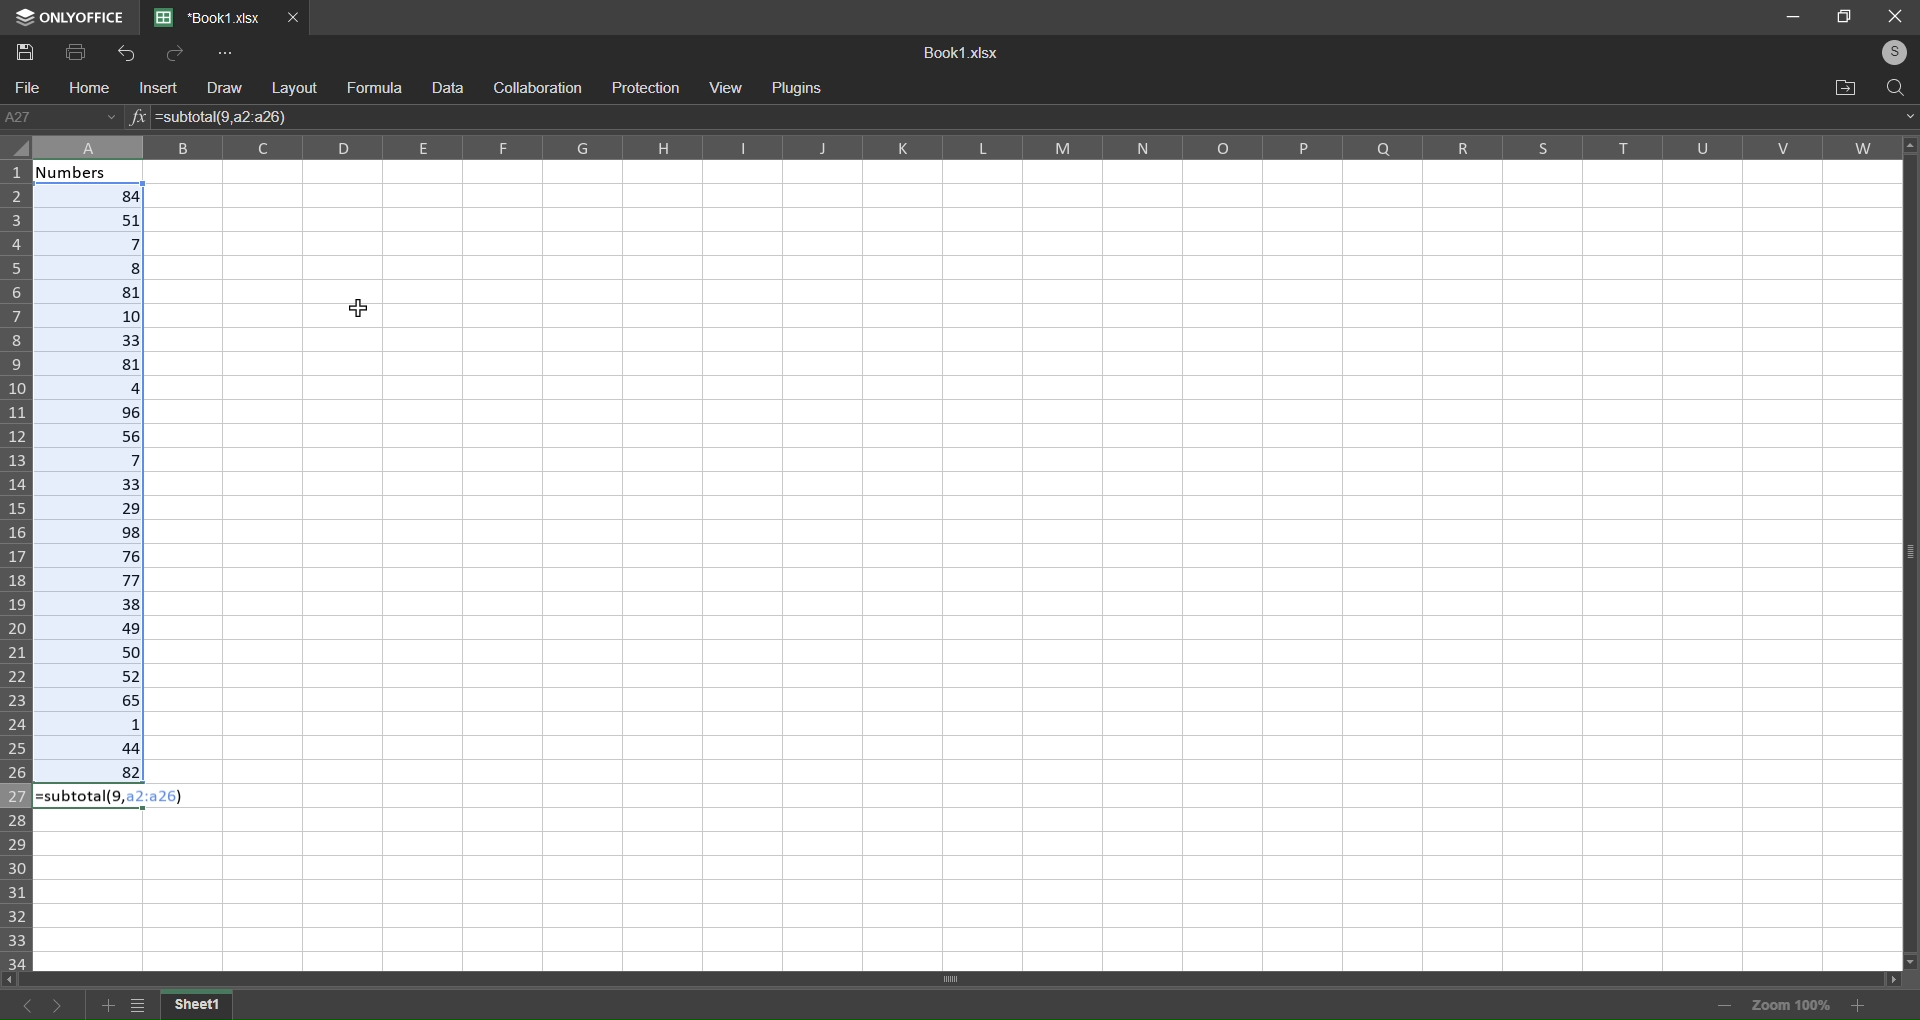  I want to click on Close Tab, so click(295, 17).